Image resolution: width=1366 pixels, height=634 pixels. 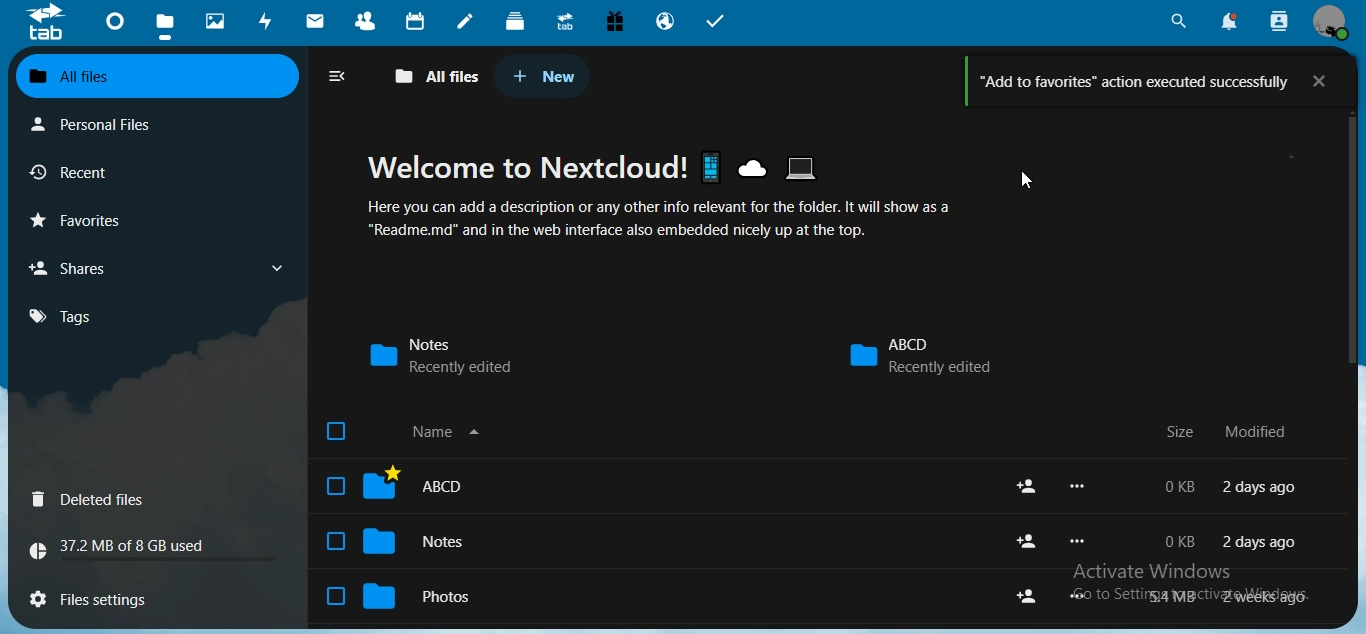 What do you see at coordinates (1330, 23) in the screenshot?
I see `view profile` at bounding box center [1330, 23].